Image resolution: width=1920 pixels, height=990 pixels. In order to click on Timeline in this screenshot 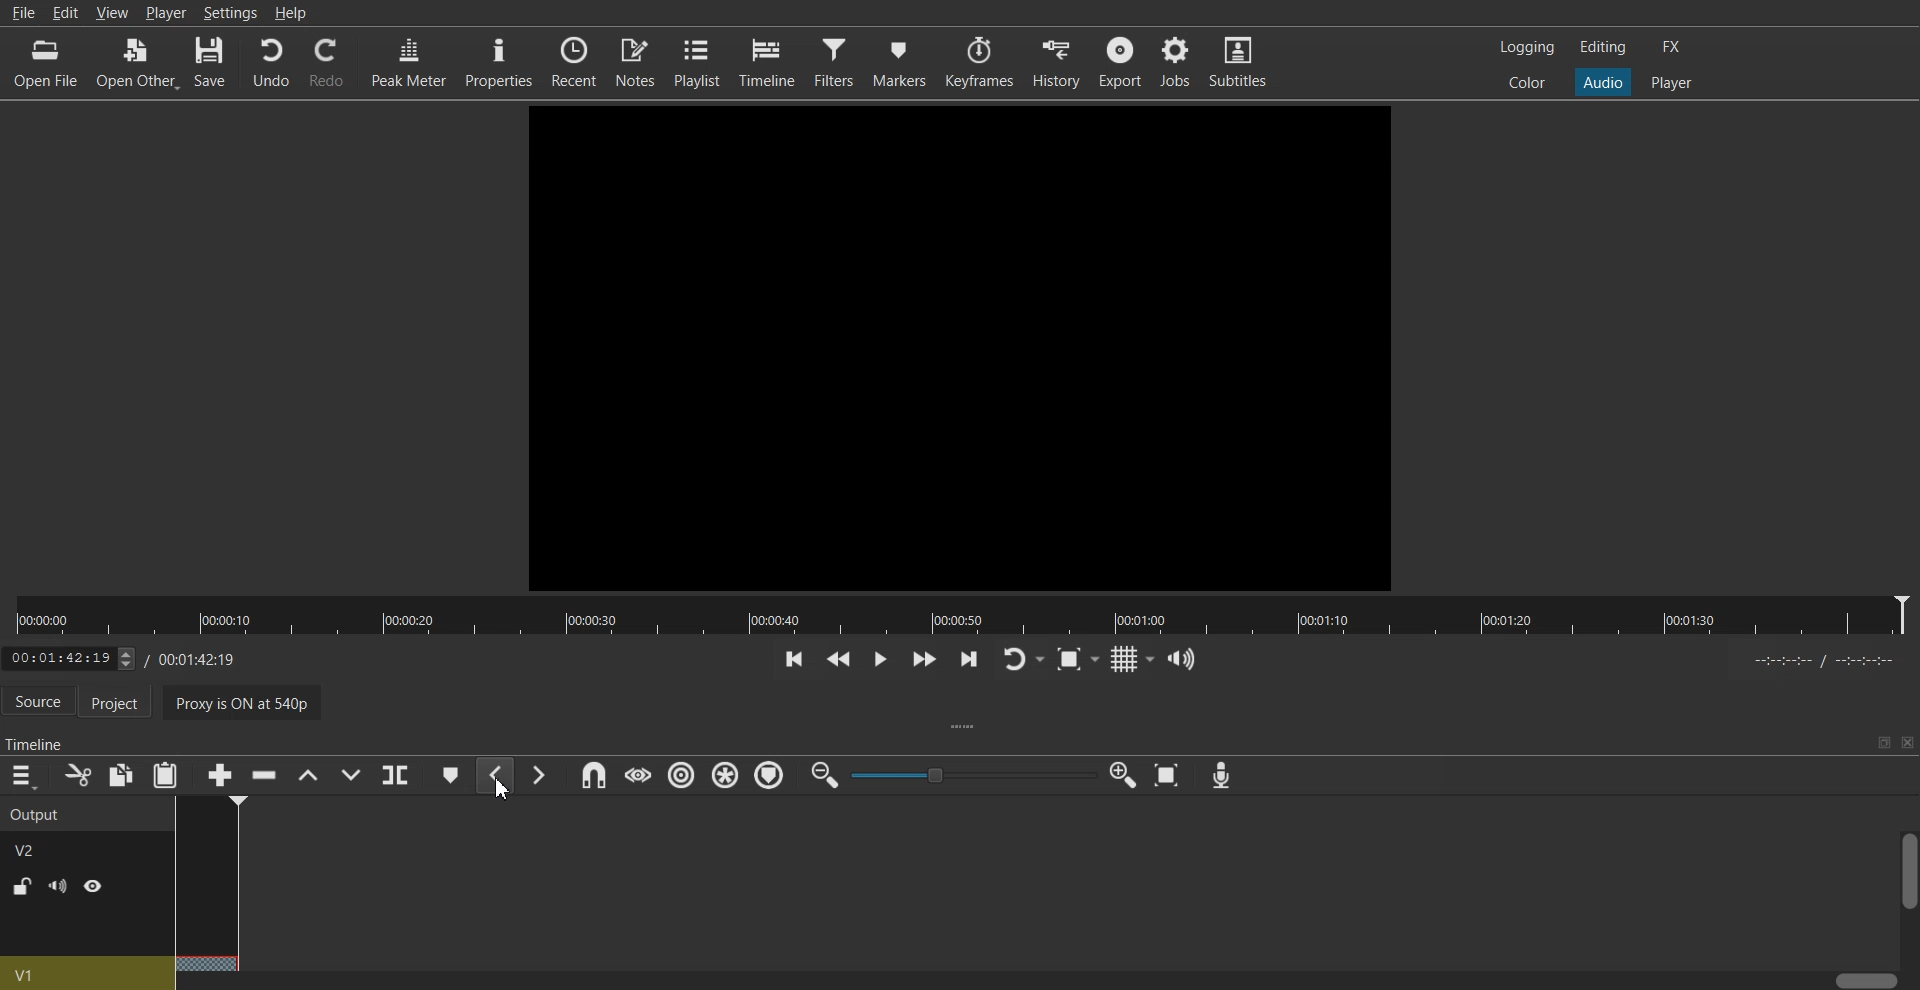, I will do `click(37, 739)`.